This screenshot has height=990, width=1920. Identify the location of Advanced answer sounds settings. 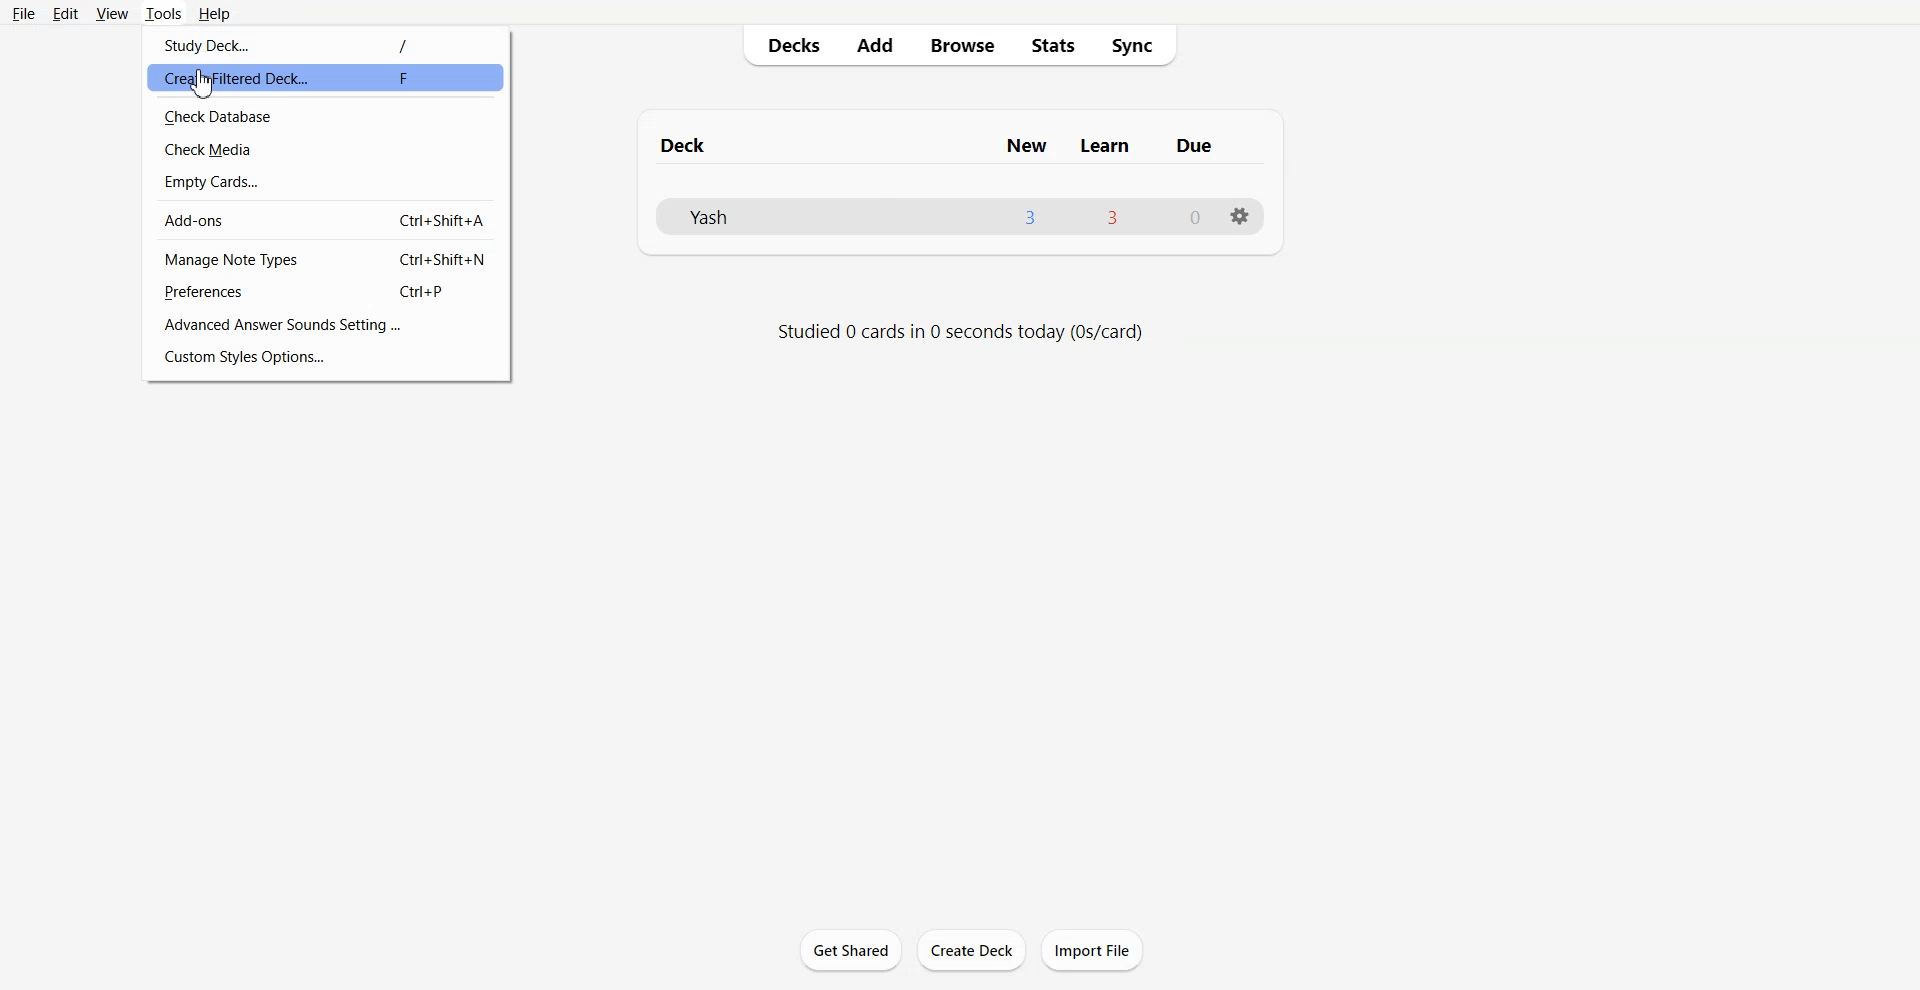
(326, 324).